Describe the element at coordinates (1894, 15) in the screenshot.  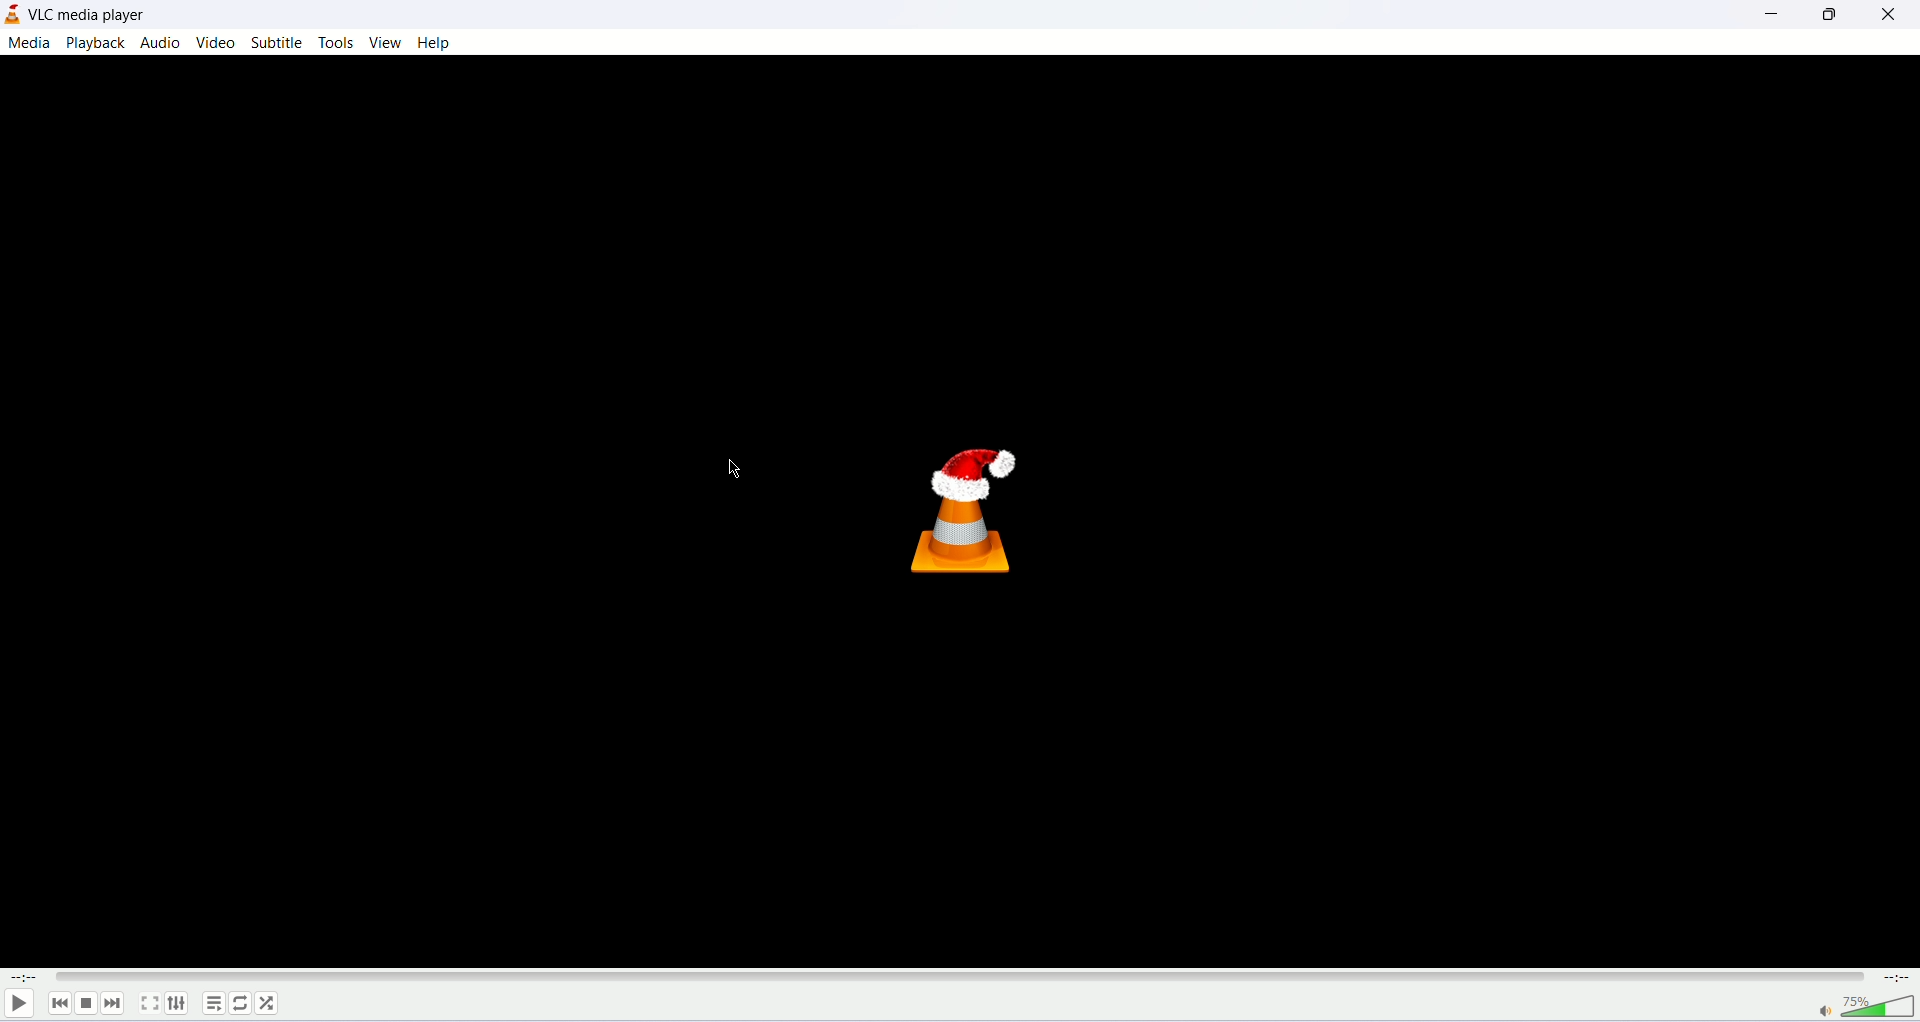
I see `close` at that location.